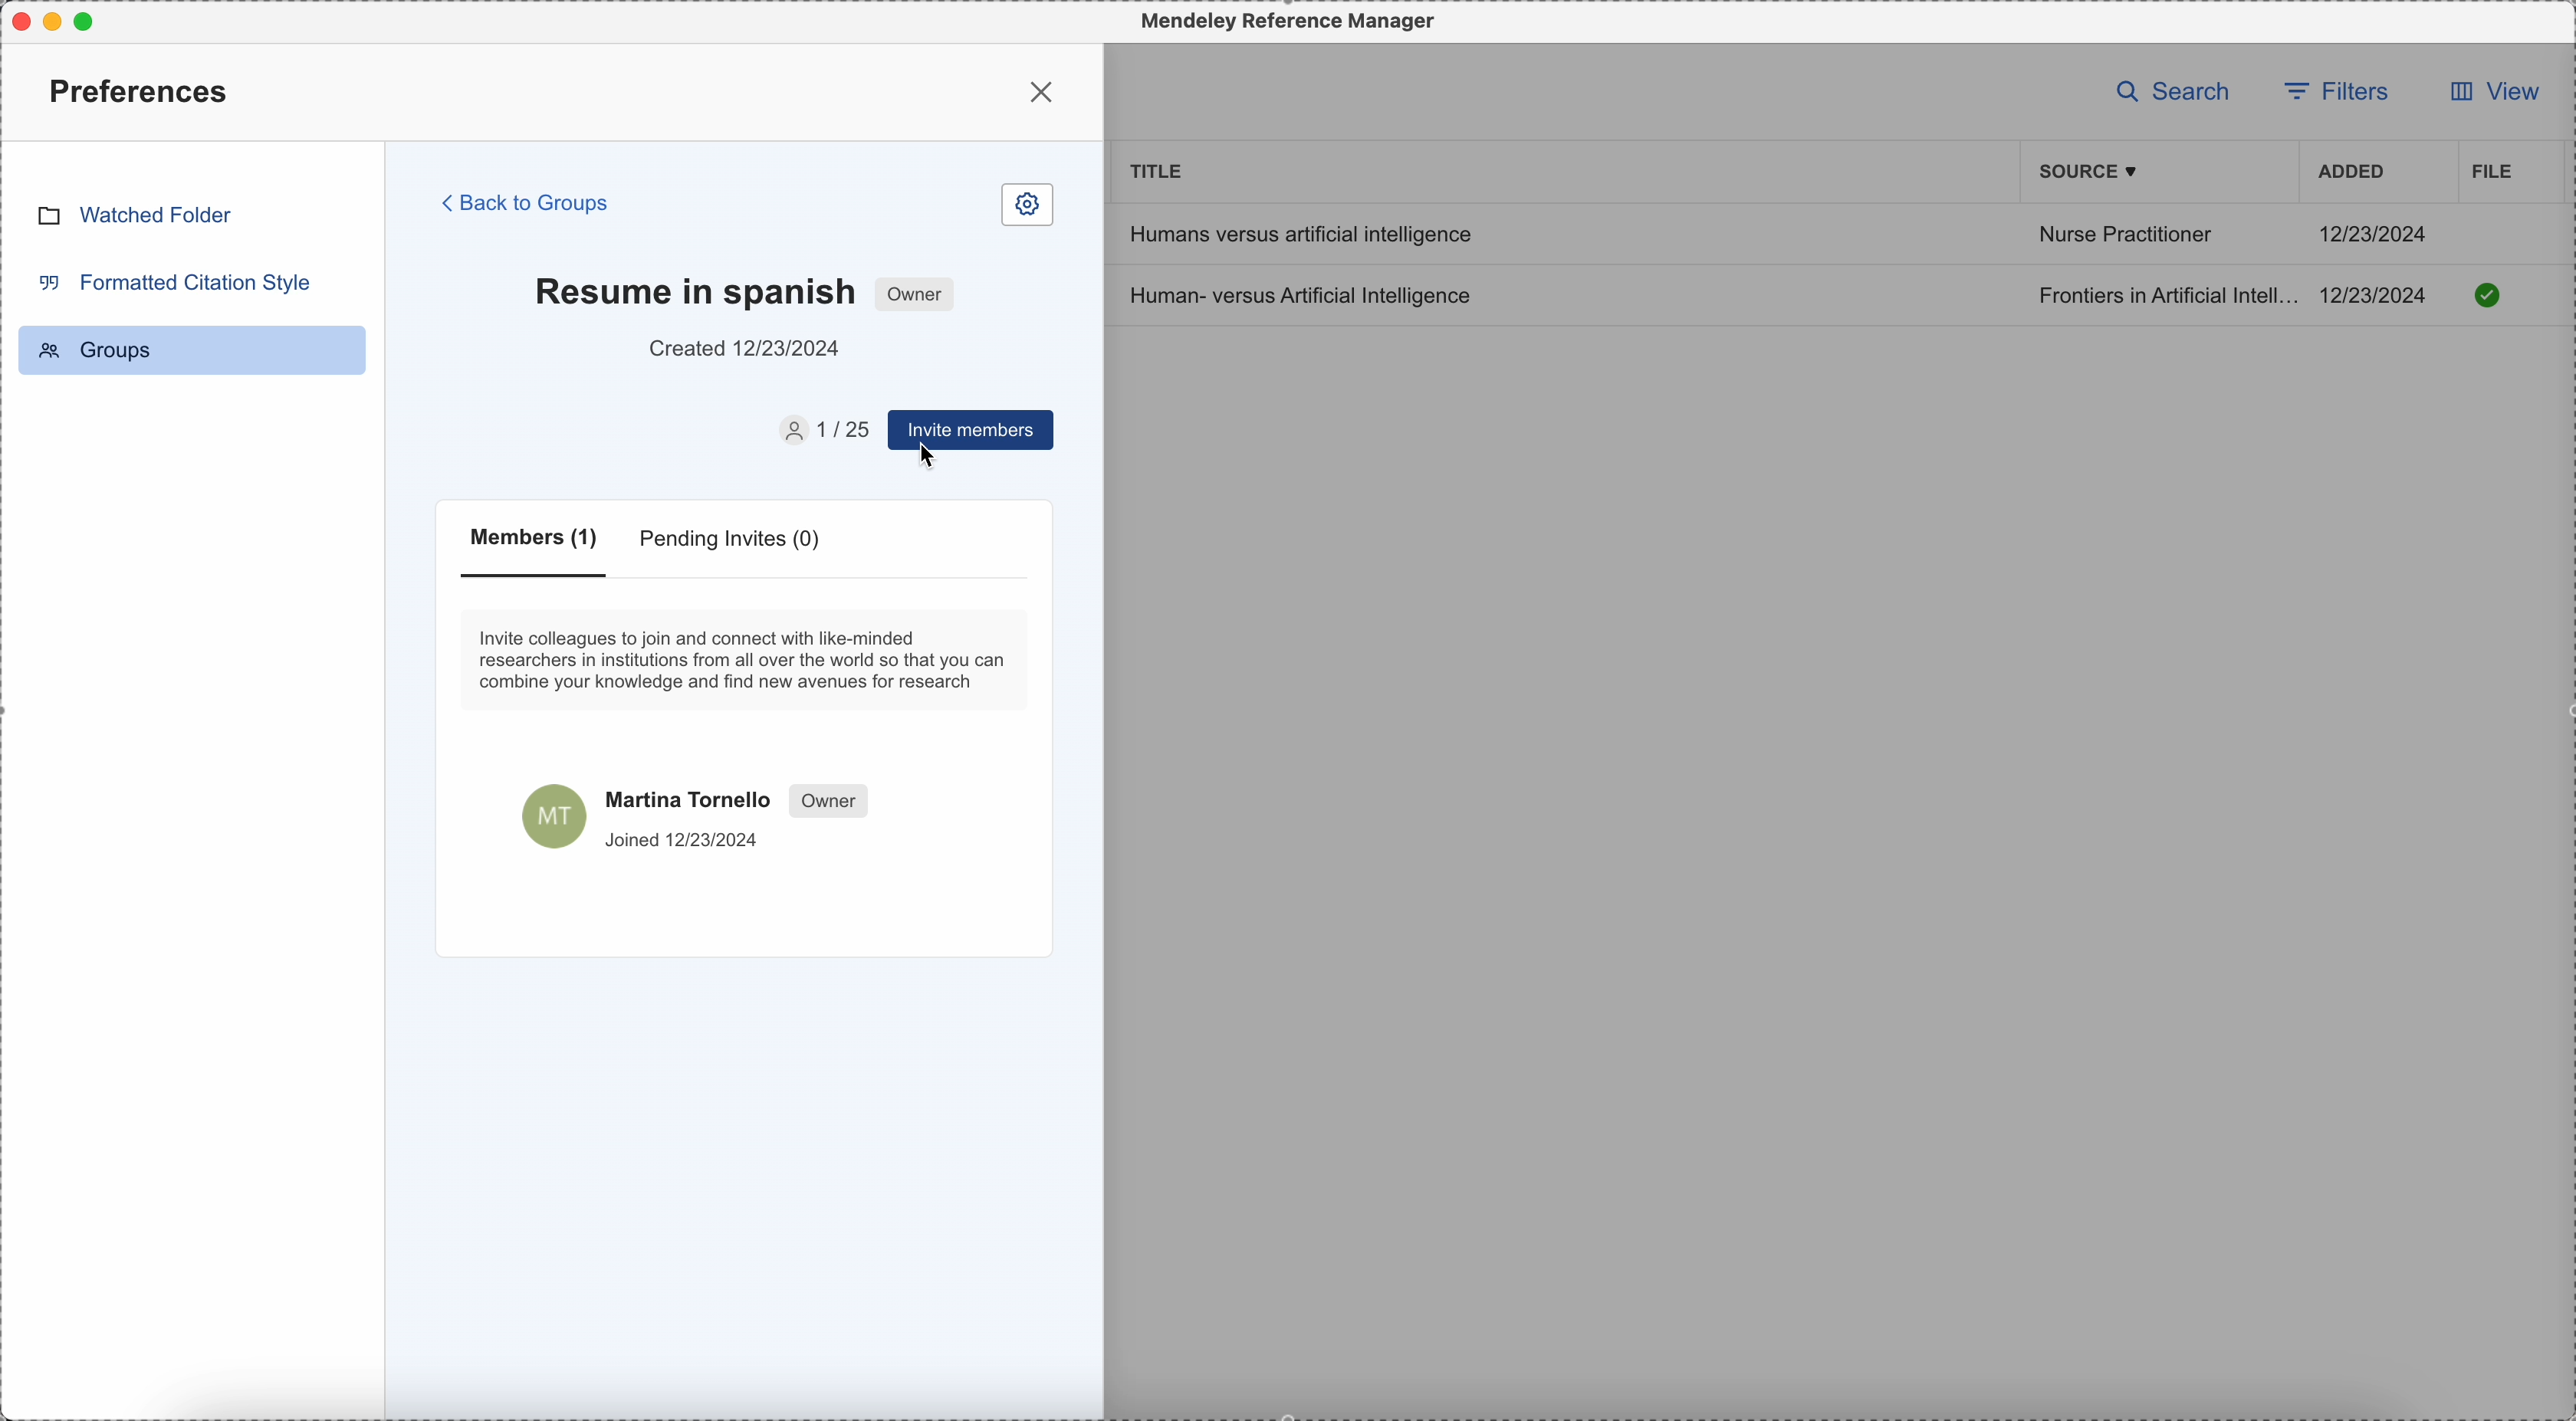  Describe the element at coordinates (2352, 174) in the screenshot. I see `added` at that location.